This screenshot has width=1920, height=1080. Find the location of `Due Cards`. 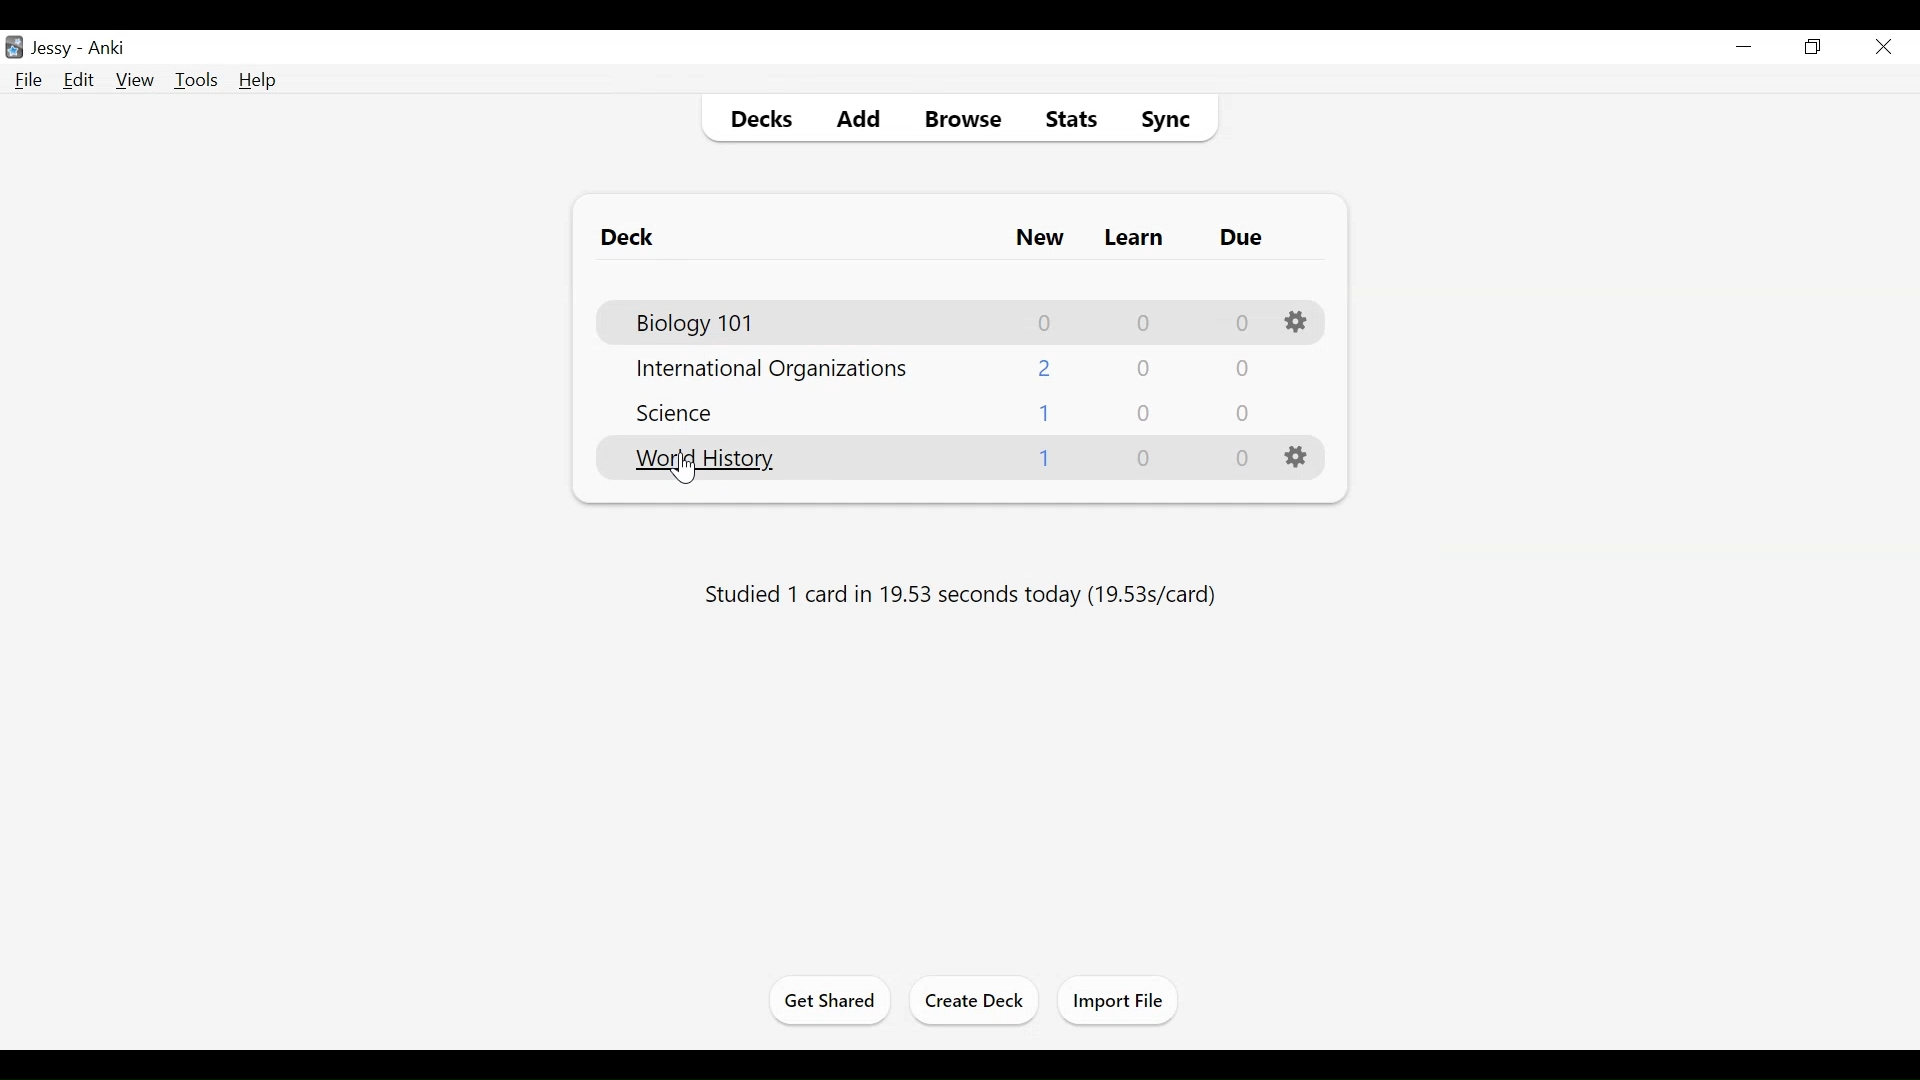

Due Cards is located at coordinates (1239, 239).